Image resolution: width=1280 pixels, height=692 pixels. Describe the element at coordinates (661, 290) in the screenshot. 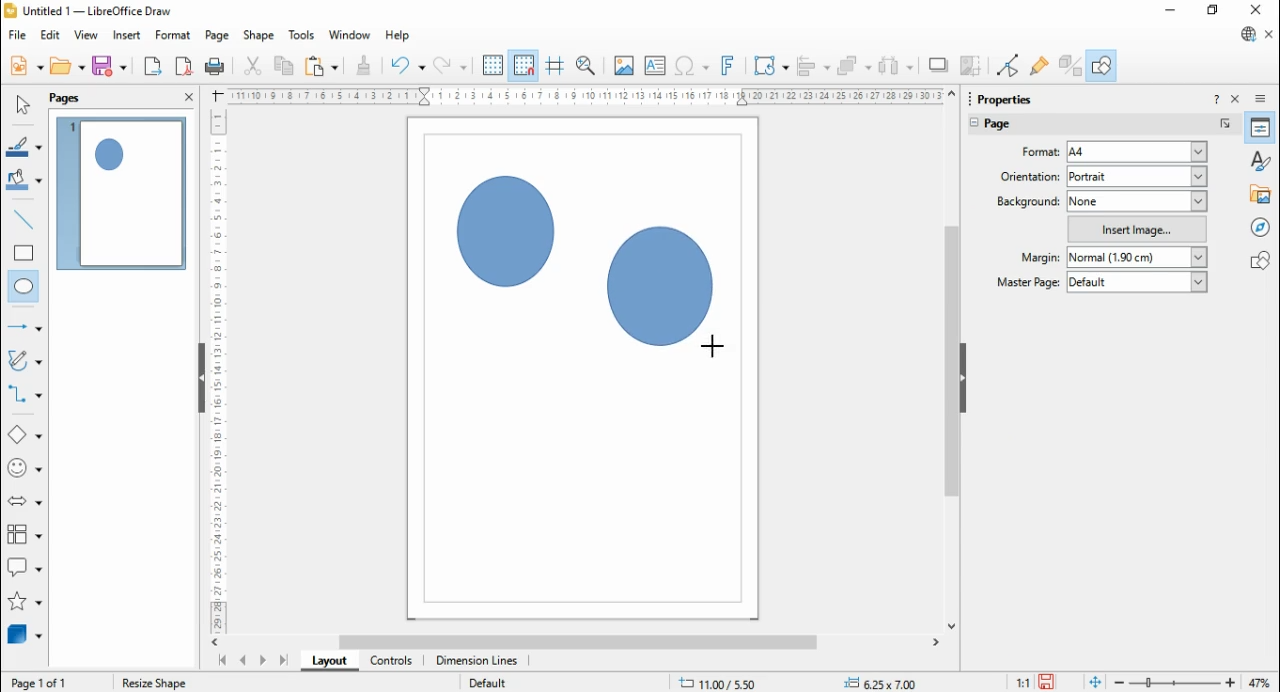

I see `Circle shape` at that location.